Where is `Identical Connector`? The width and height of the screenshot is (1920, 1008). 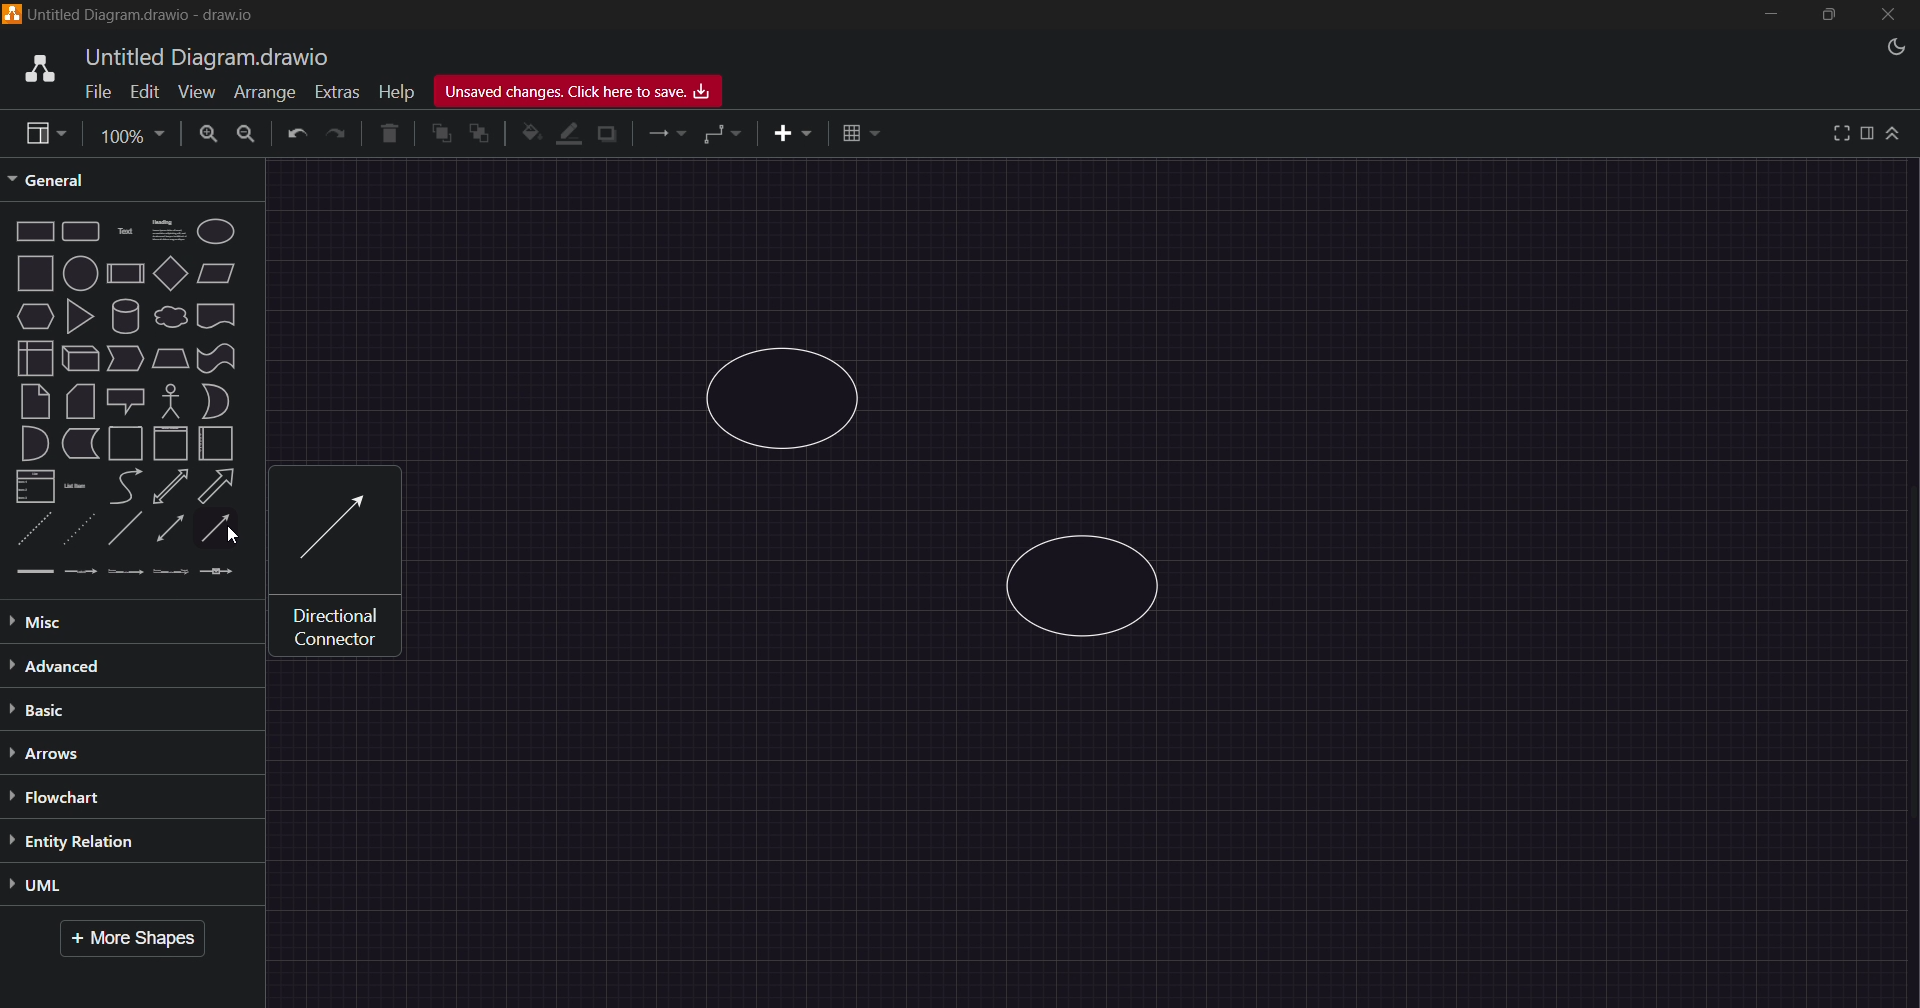
Identical Connector is located at coordinates (338, 531).